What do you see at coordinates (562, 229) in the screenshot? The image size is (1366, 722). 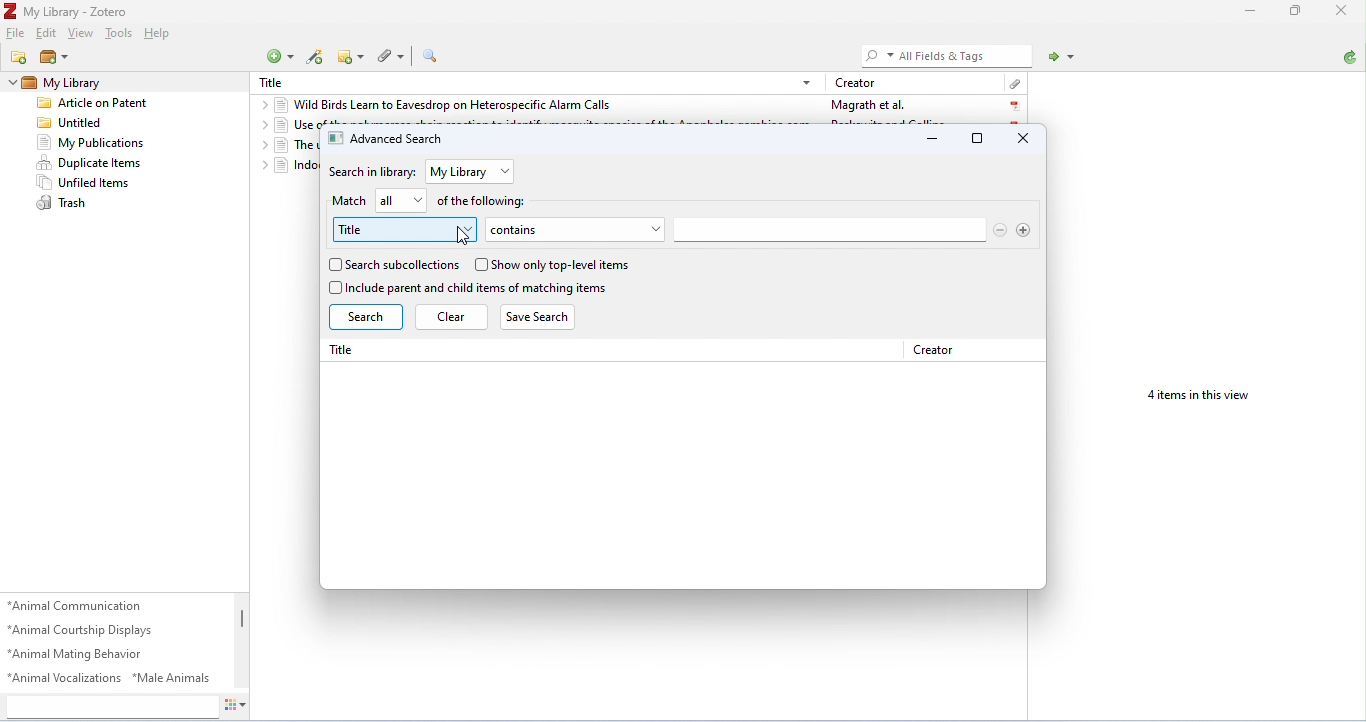 I see `contains` at bounding box center [562, 229].